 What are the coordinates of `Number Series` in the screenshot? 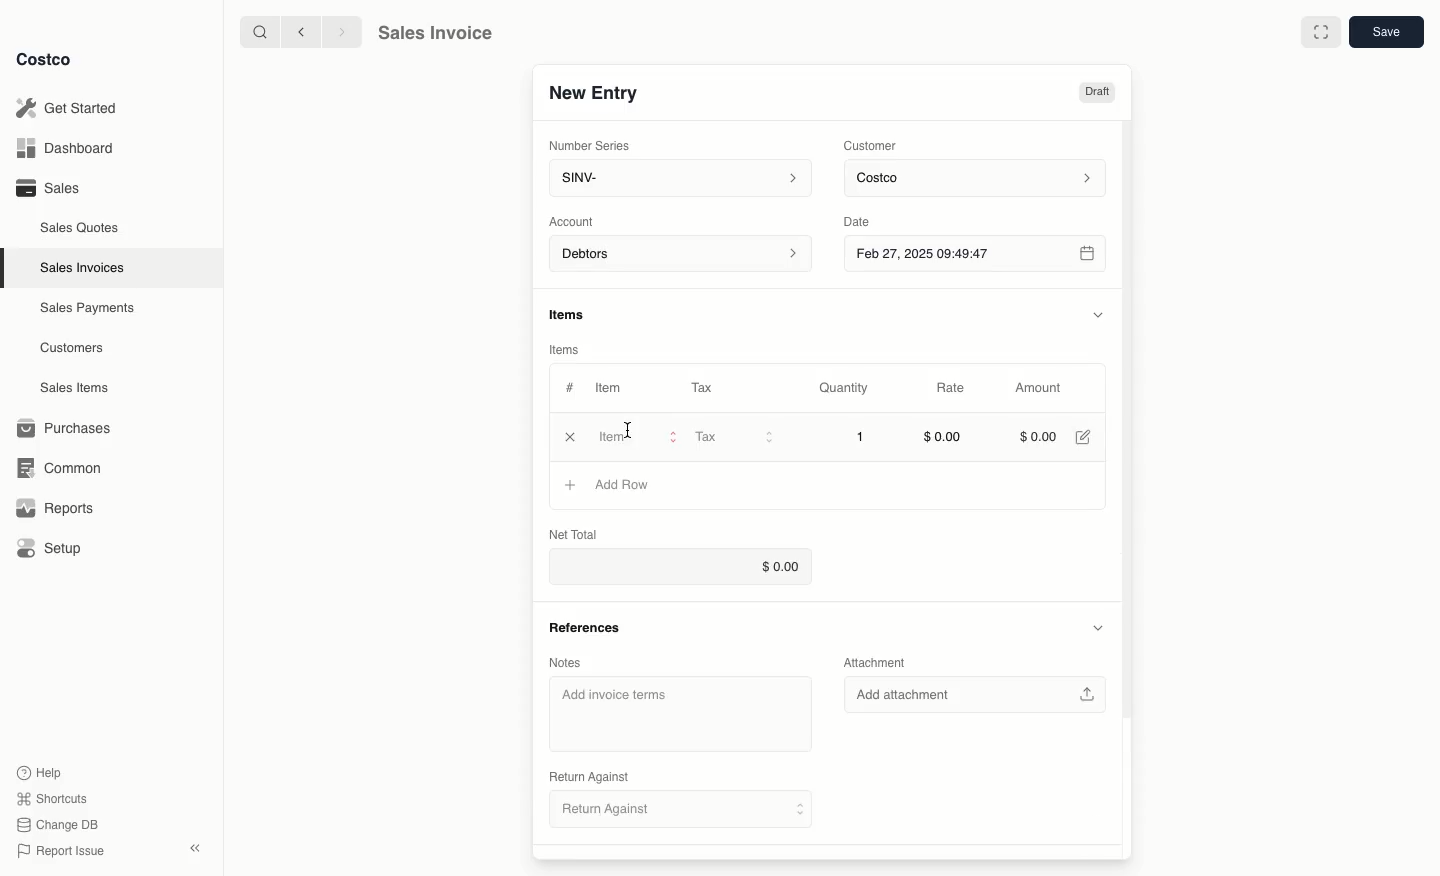 It's located at (591, 144).